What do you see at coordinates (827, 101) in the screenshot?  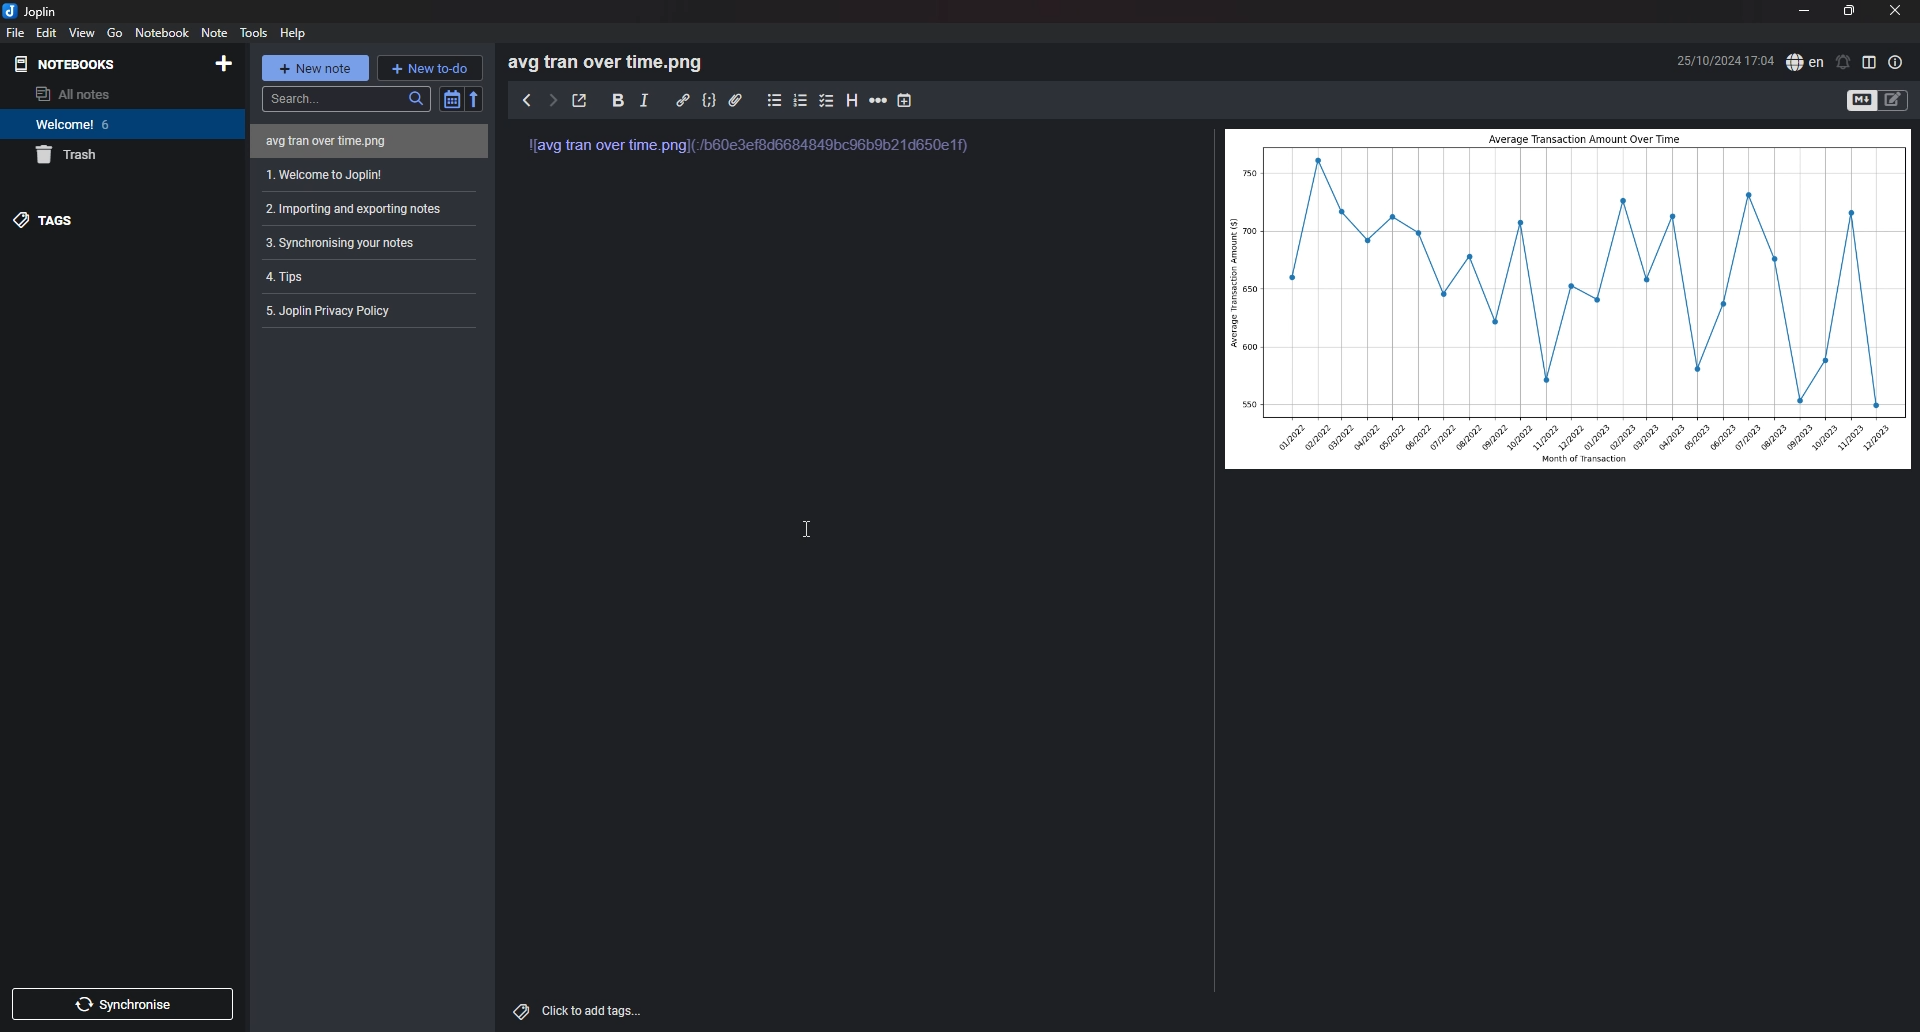 I see `checkbox` at bounding box center [827, 101].